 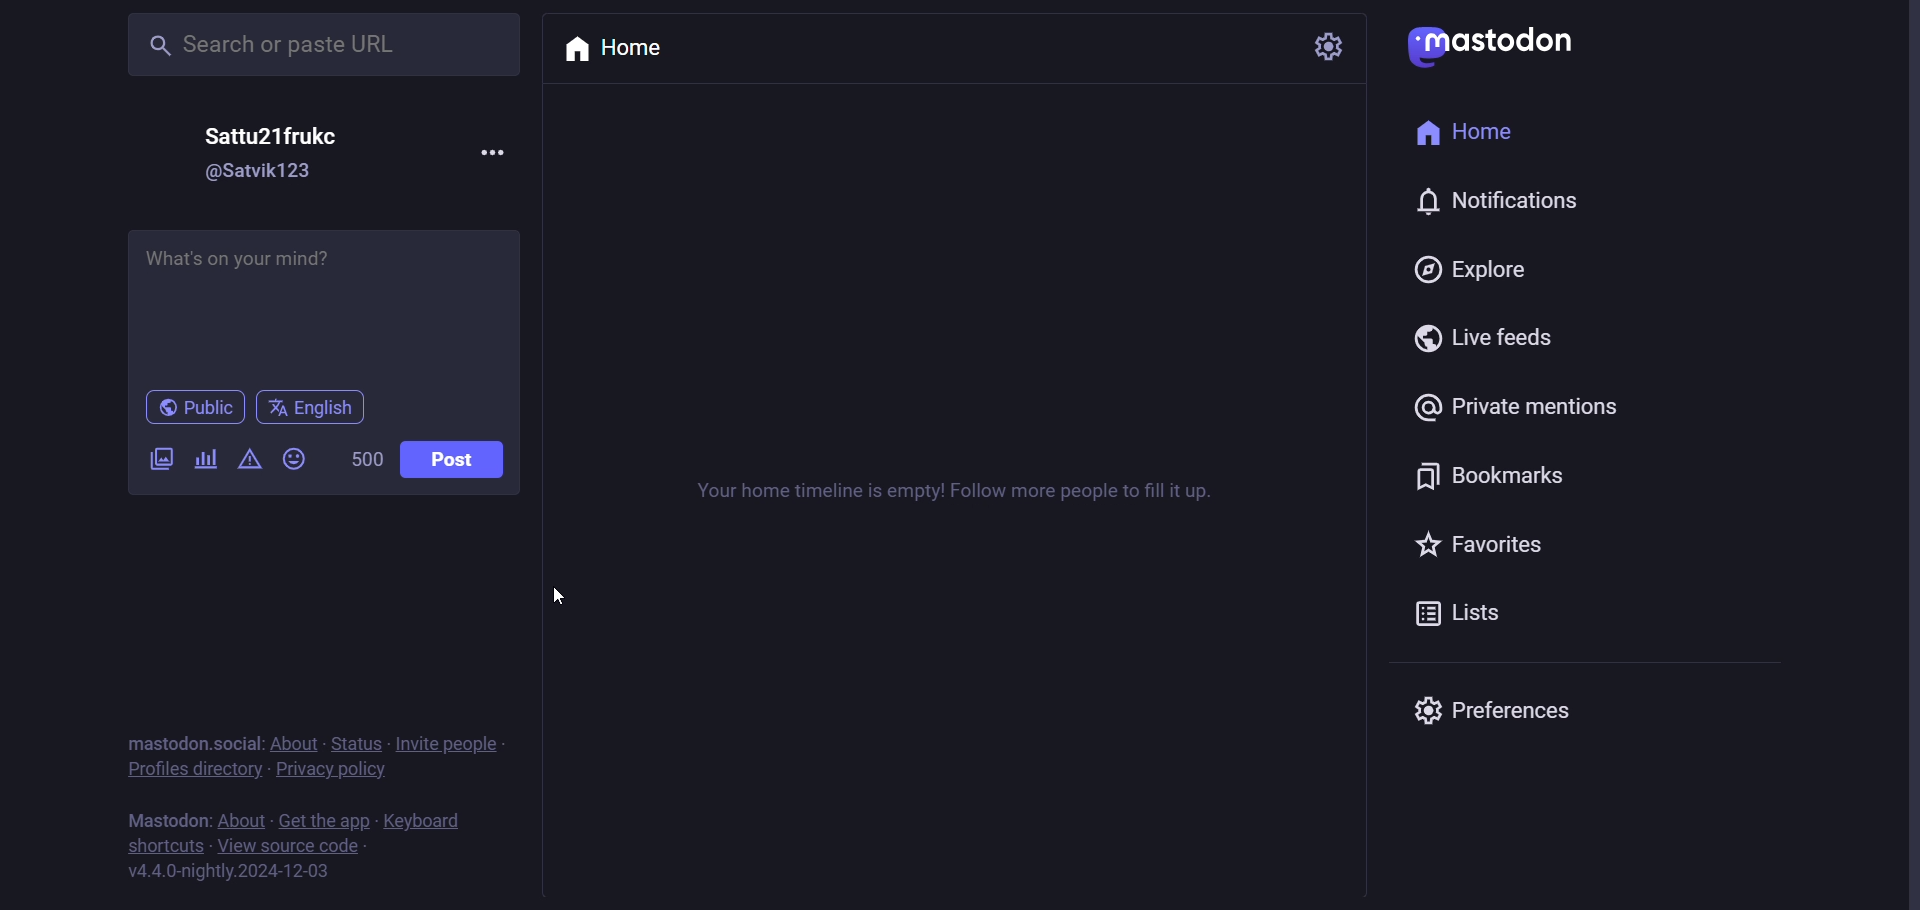 What do you see at coordinates (1325, 47) in the screenshot?
I see `seetting` at bounding box center [1325, 47].